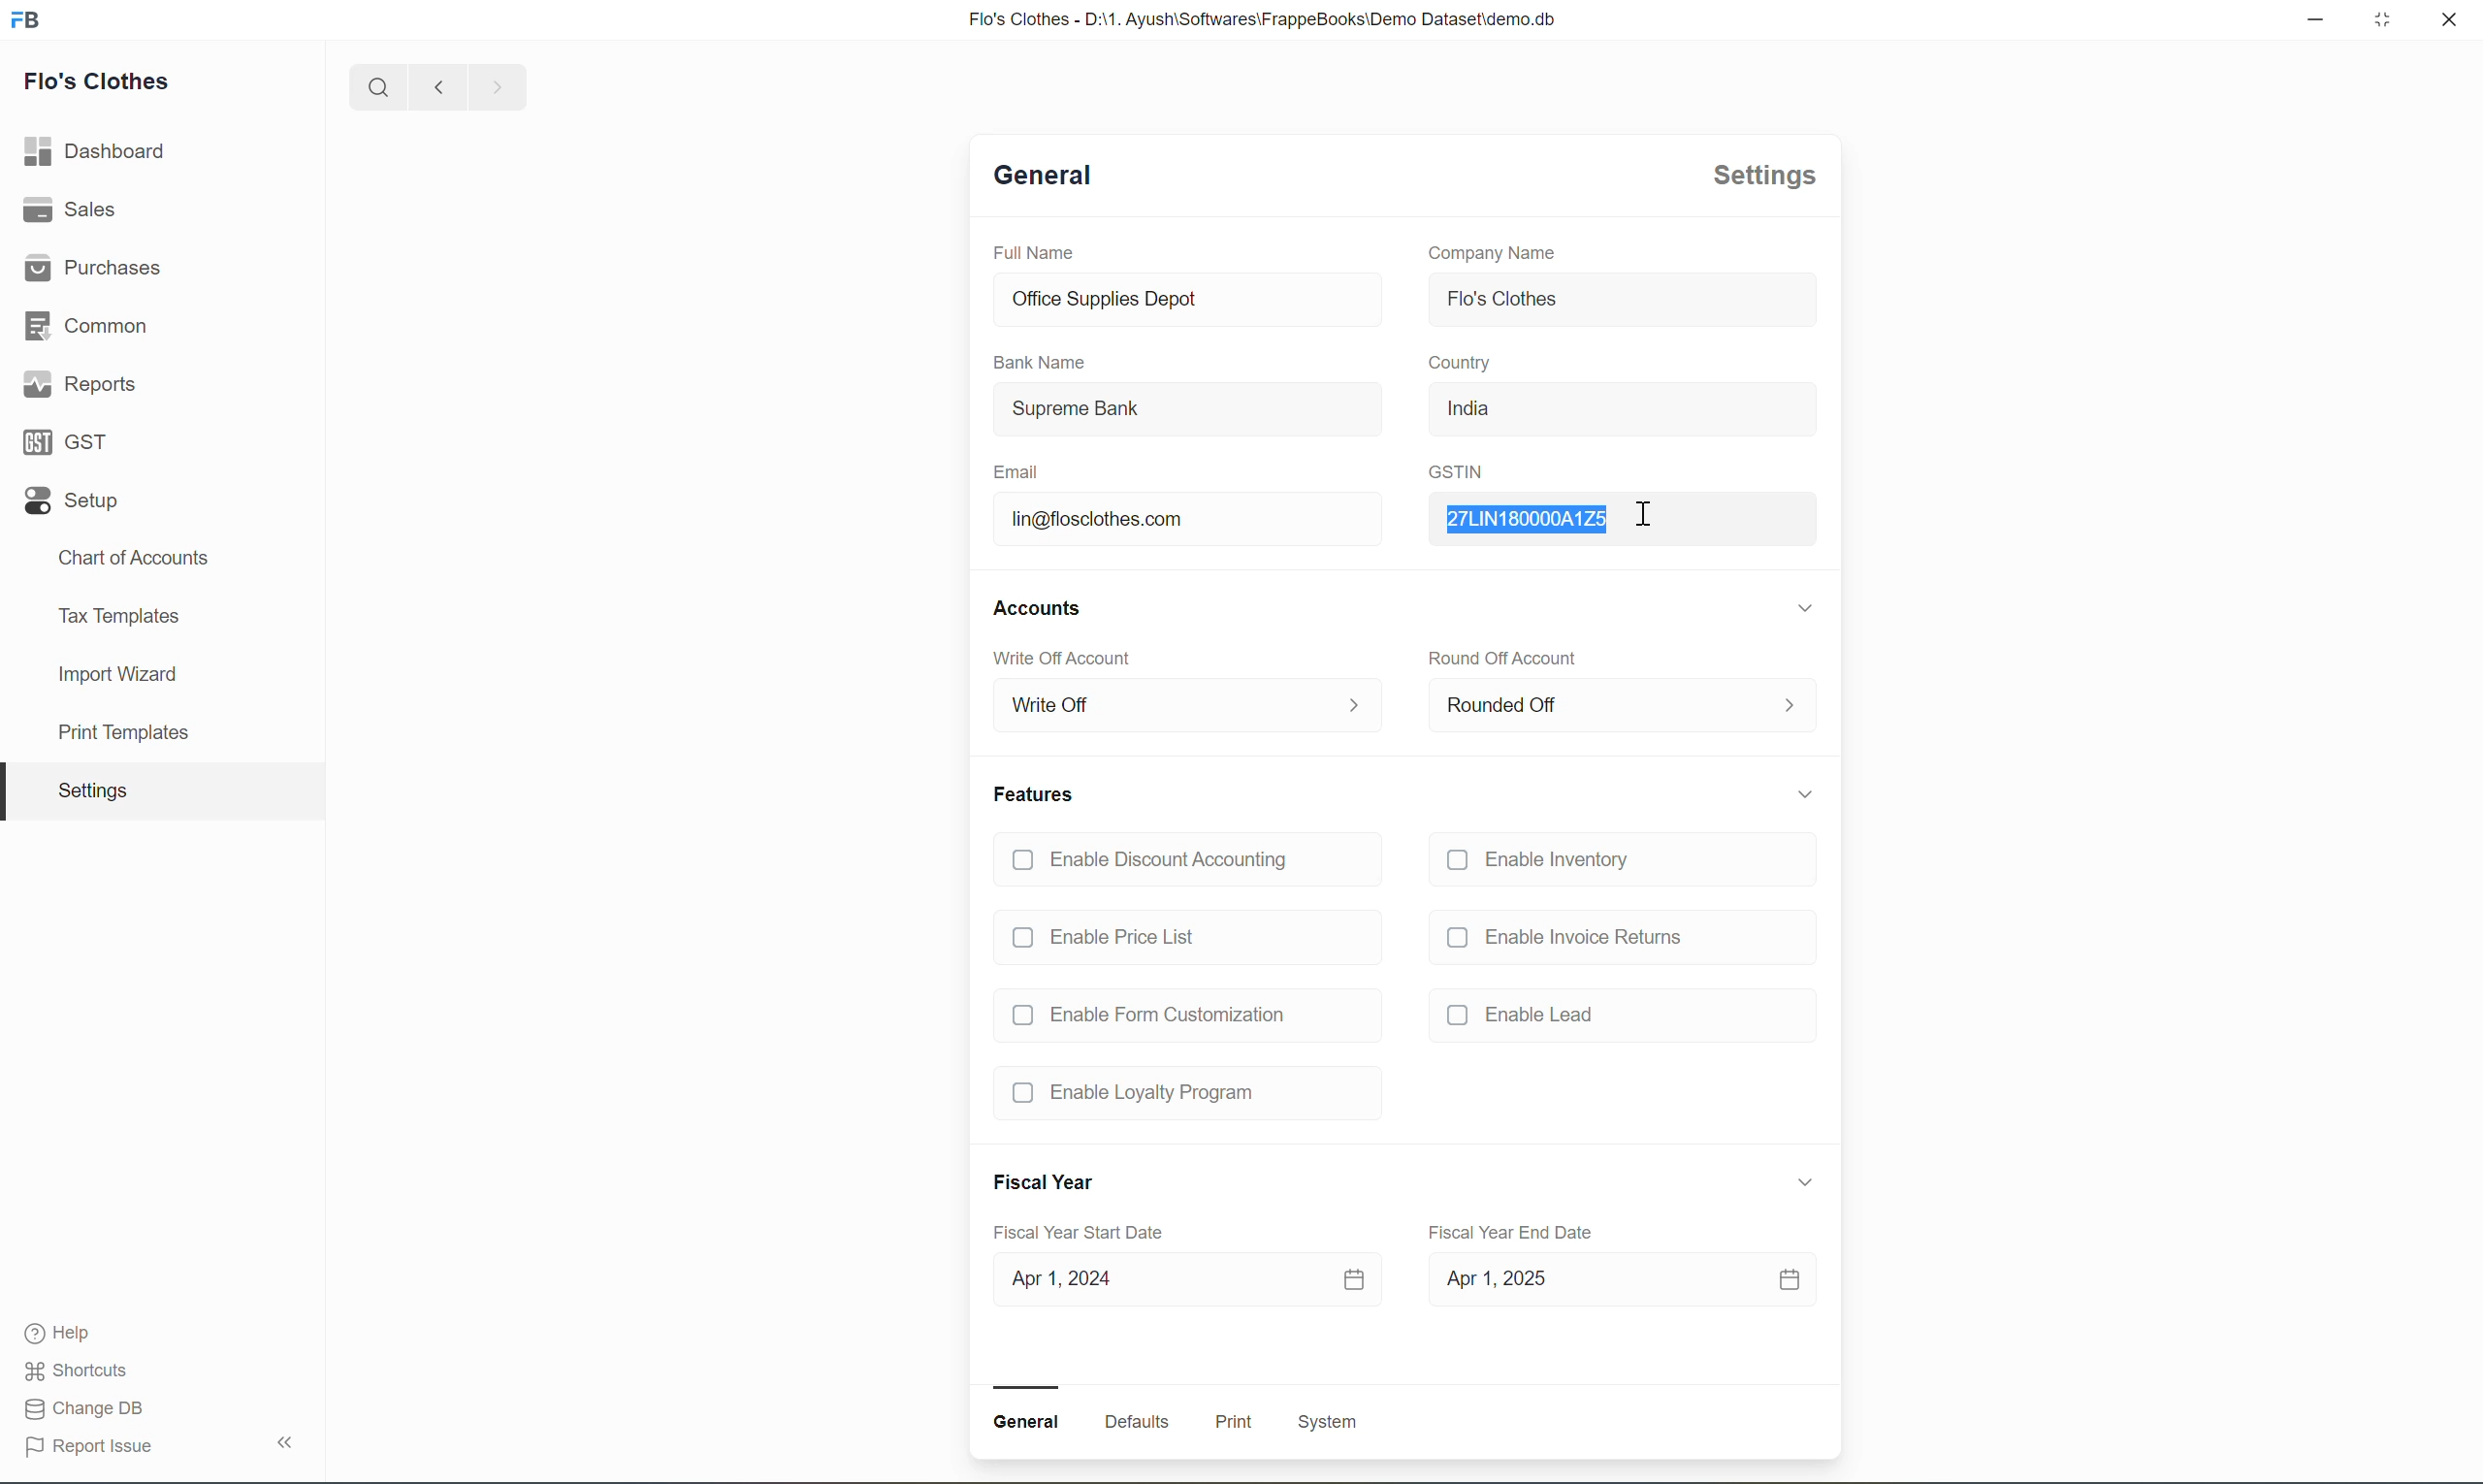  Describe the element at coordinates (1622, 706) in the screenshot. I see `Rounded Off` at that location.